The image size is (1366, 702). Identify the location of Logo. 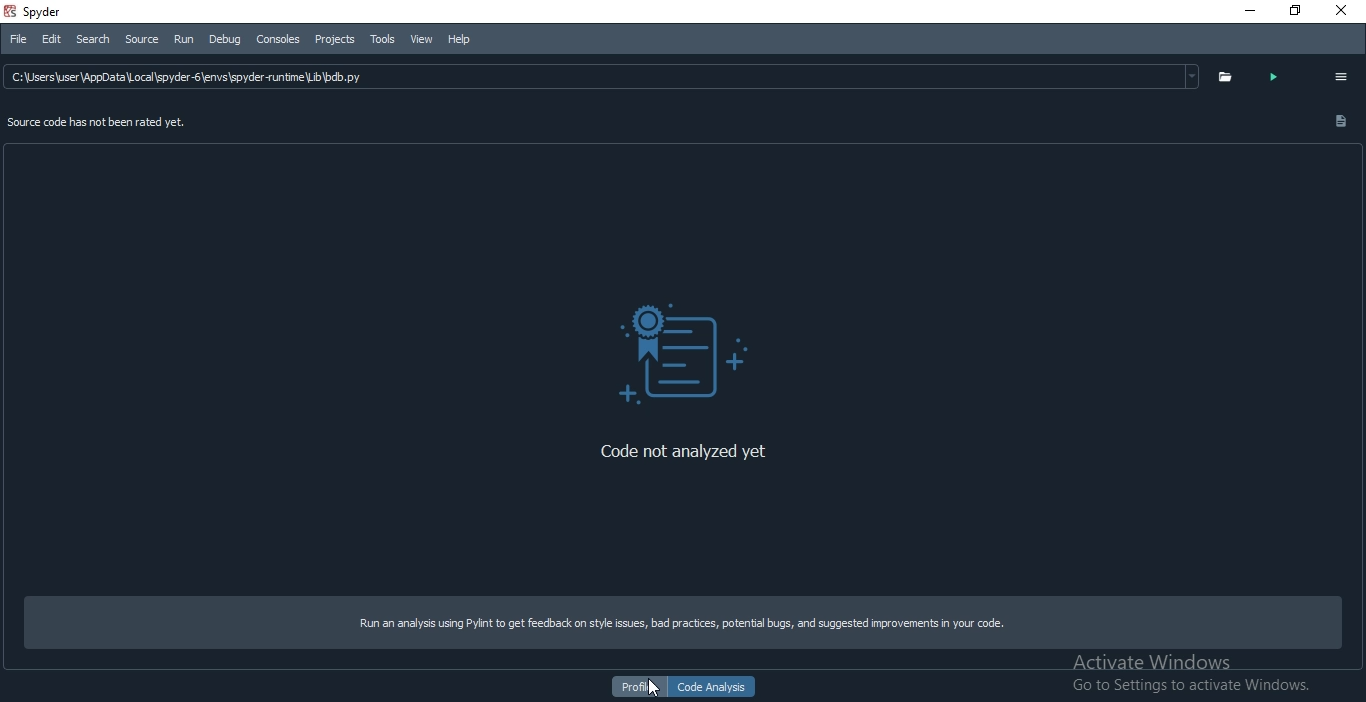
(687, 355).